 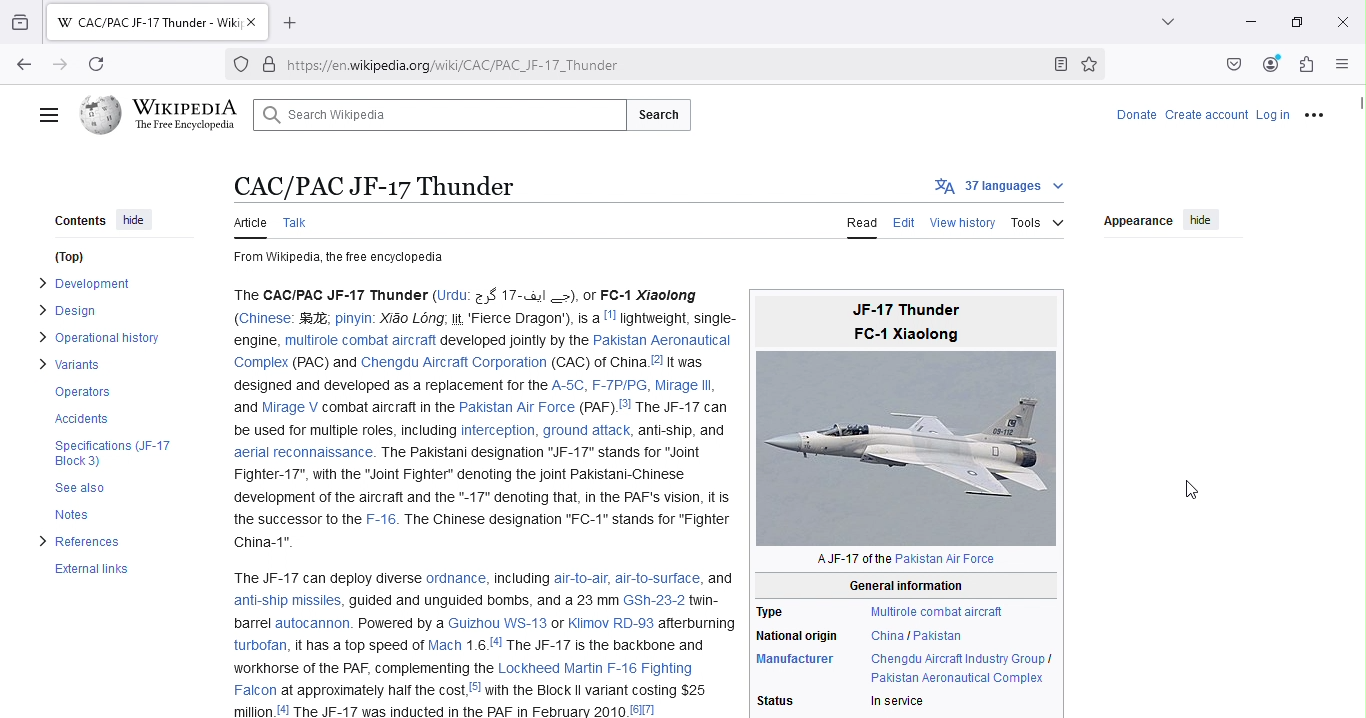 What do you see at coordinates (877, 562) in the screenshot?
I see `A JF-17 ofthe Pakistan Air Force` at bounding box center [877, 562].